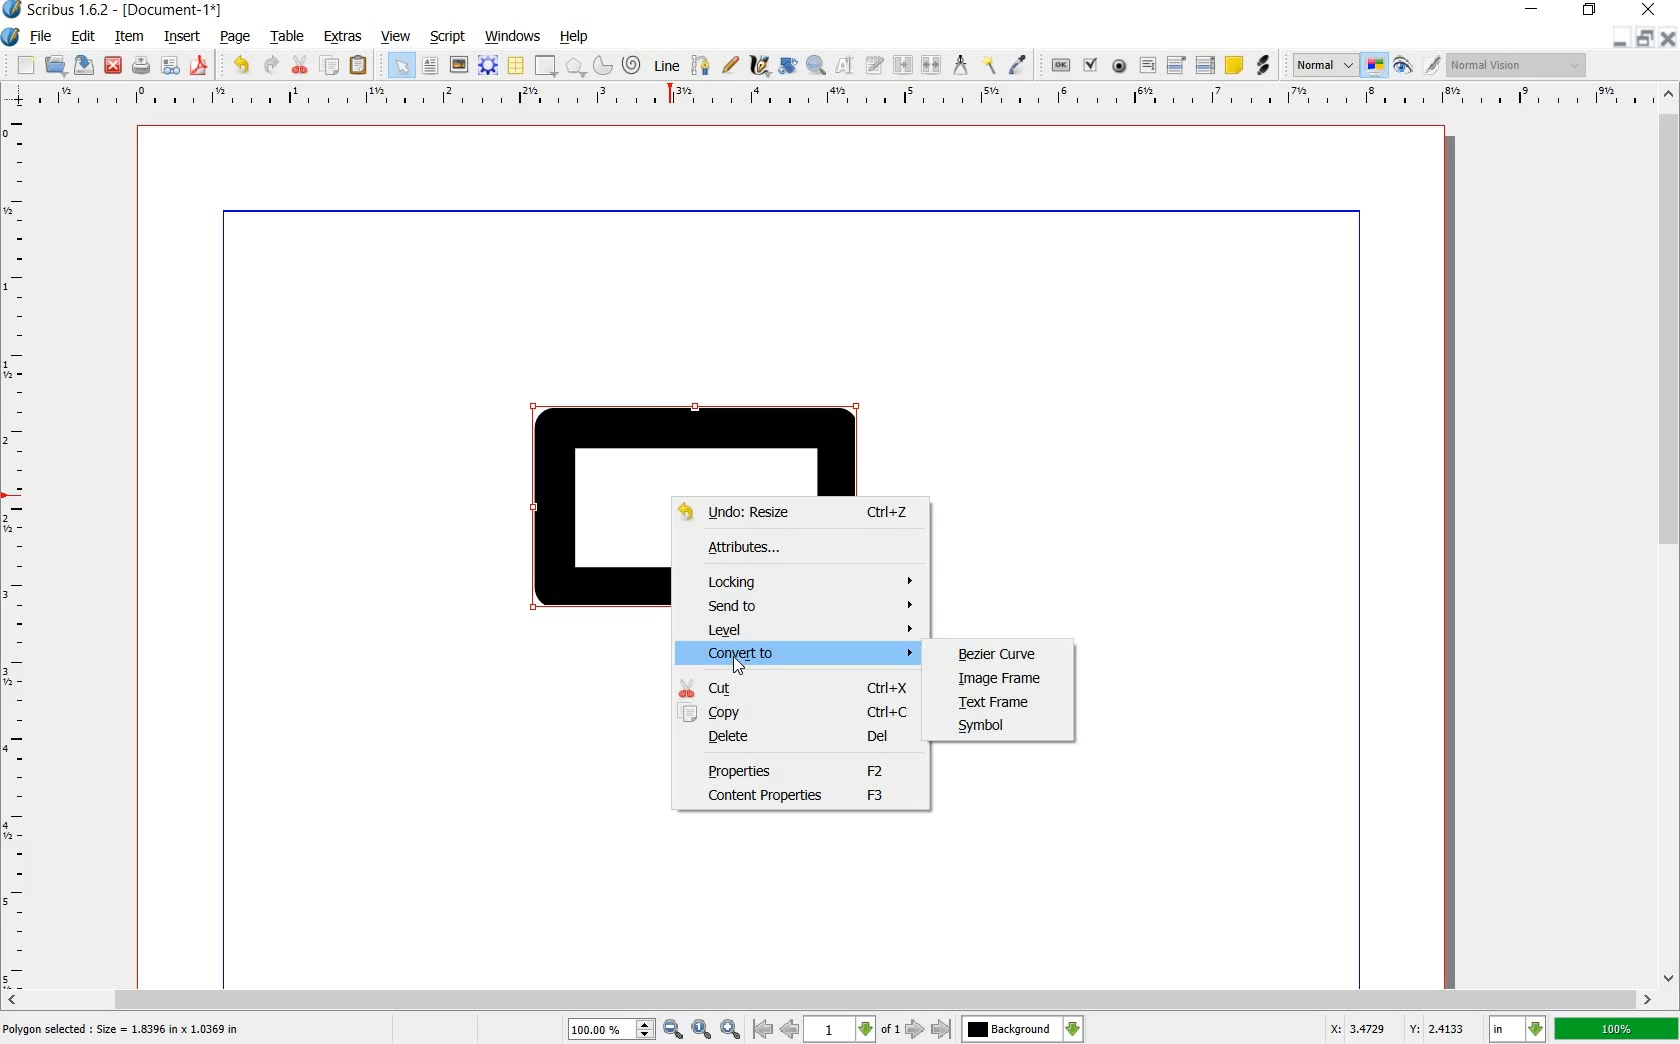 The height and width of the screenshot is (1044, 1680). Describe the element at coordinates (298, 66) in the screenshot. I see `cut` at that location.